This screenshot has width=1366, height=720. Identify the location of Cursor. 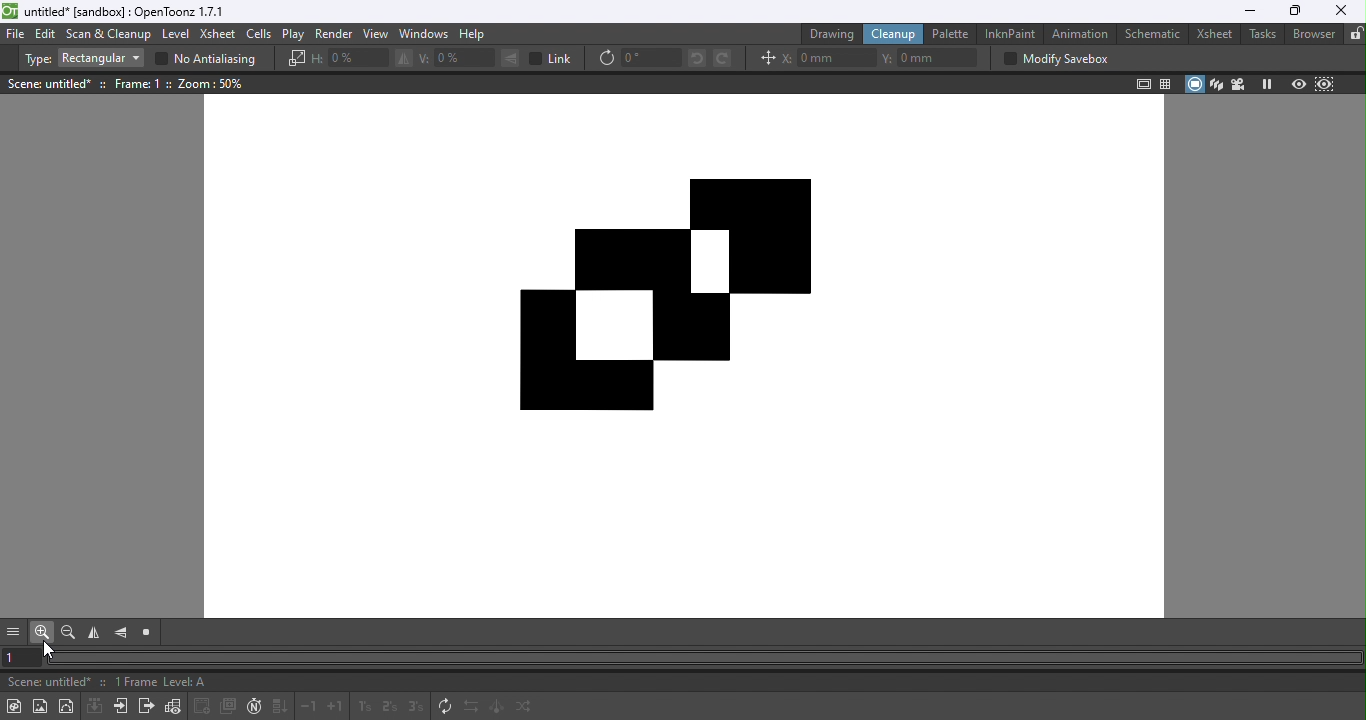
(52, 650).